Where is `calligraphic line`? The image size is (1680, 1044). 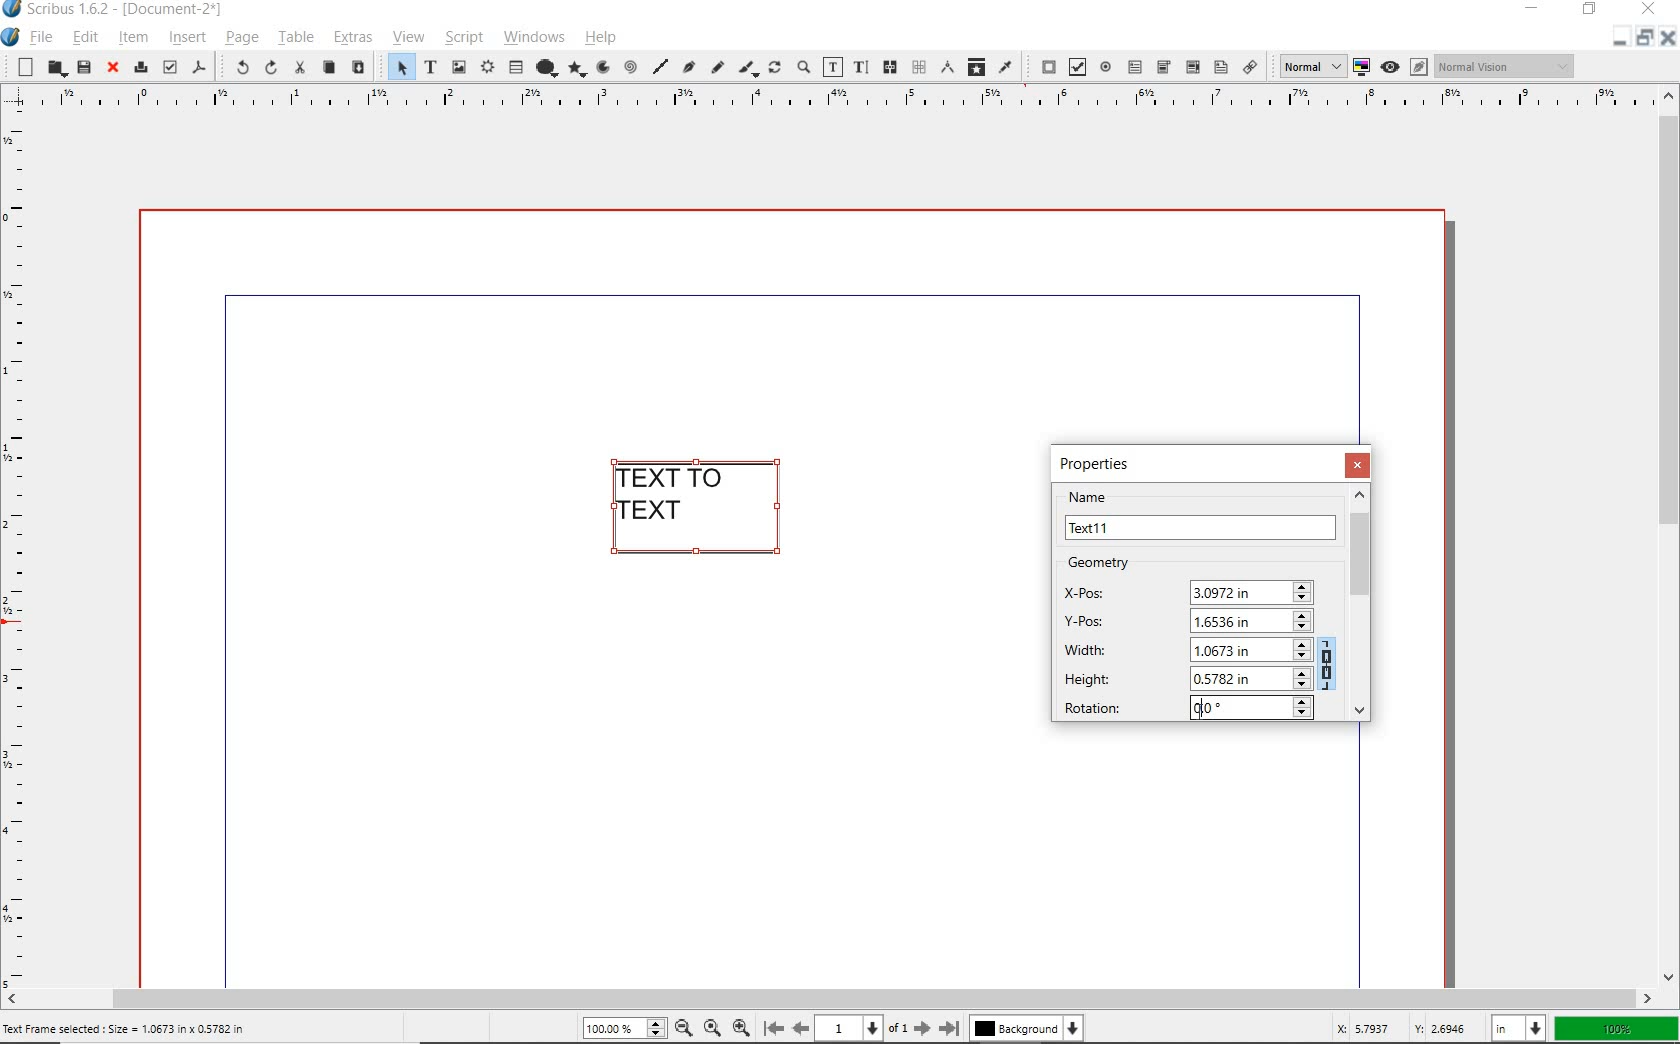 calligraphic line is located at coordinates (749, 67).